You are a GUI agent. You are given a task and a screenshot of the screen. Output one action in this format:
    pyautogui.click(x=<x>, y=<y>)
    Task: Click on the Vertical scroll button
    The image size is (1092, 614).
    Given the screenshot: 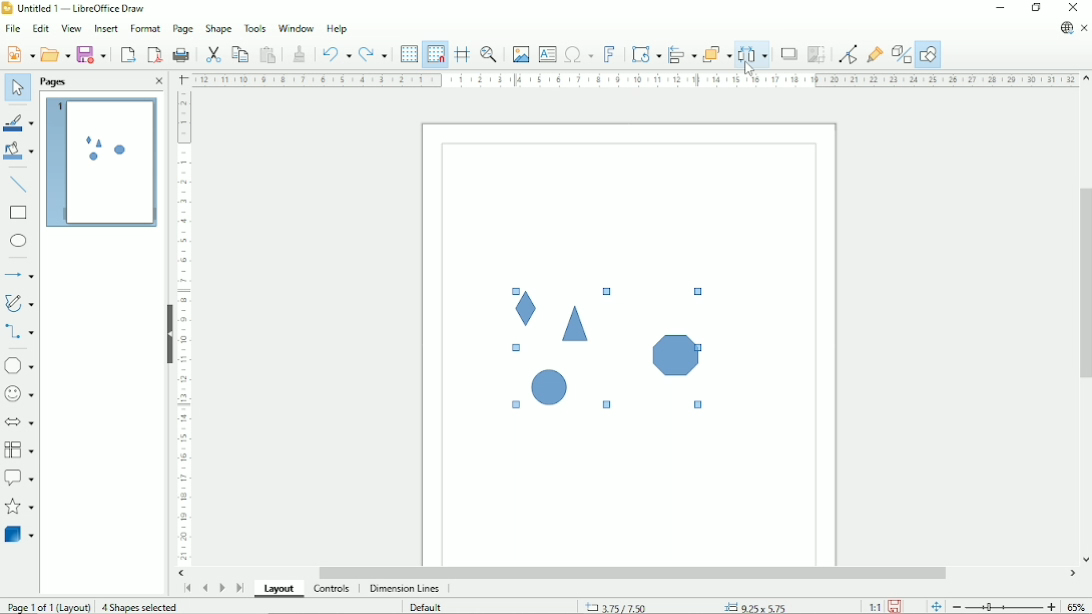 What is the action you would take?
    pyautogui.click(x=1085, y=559)
    